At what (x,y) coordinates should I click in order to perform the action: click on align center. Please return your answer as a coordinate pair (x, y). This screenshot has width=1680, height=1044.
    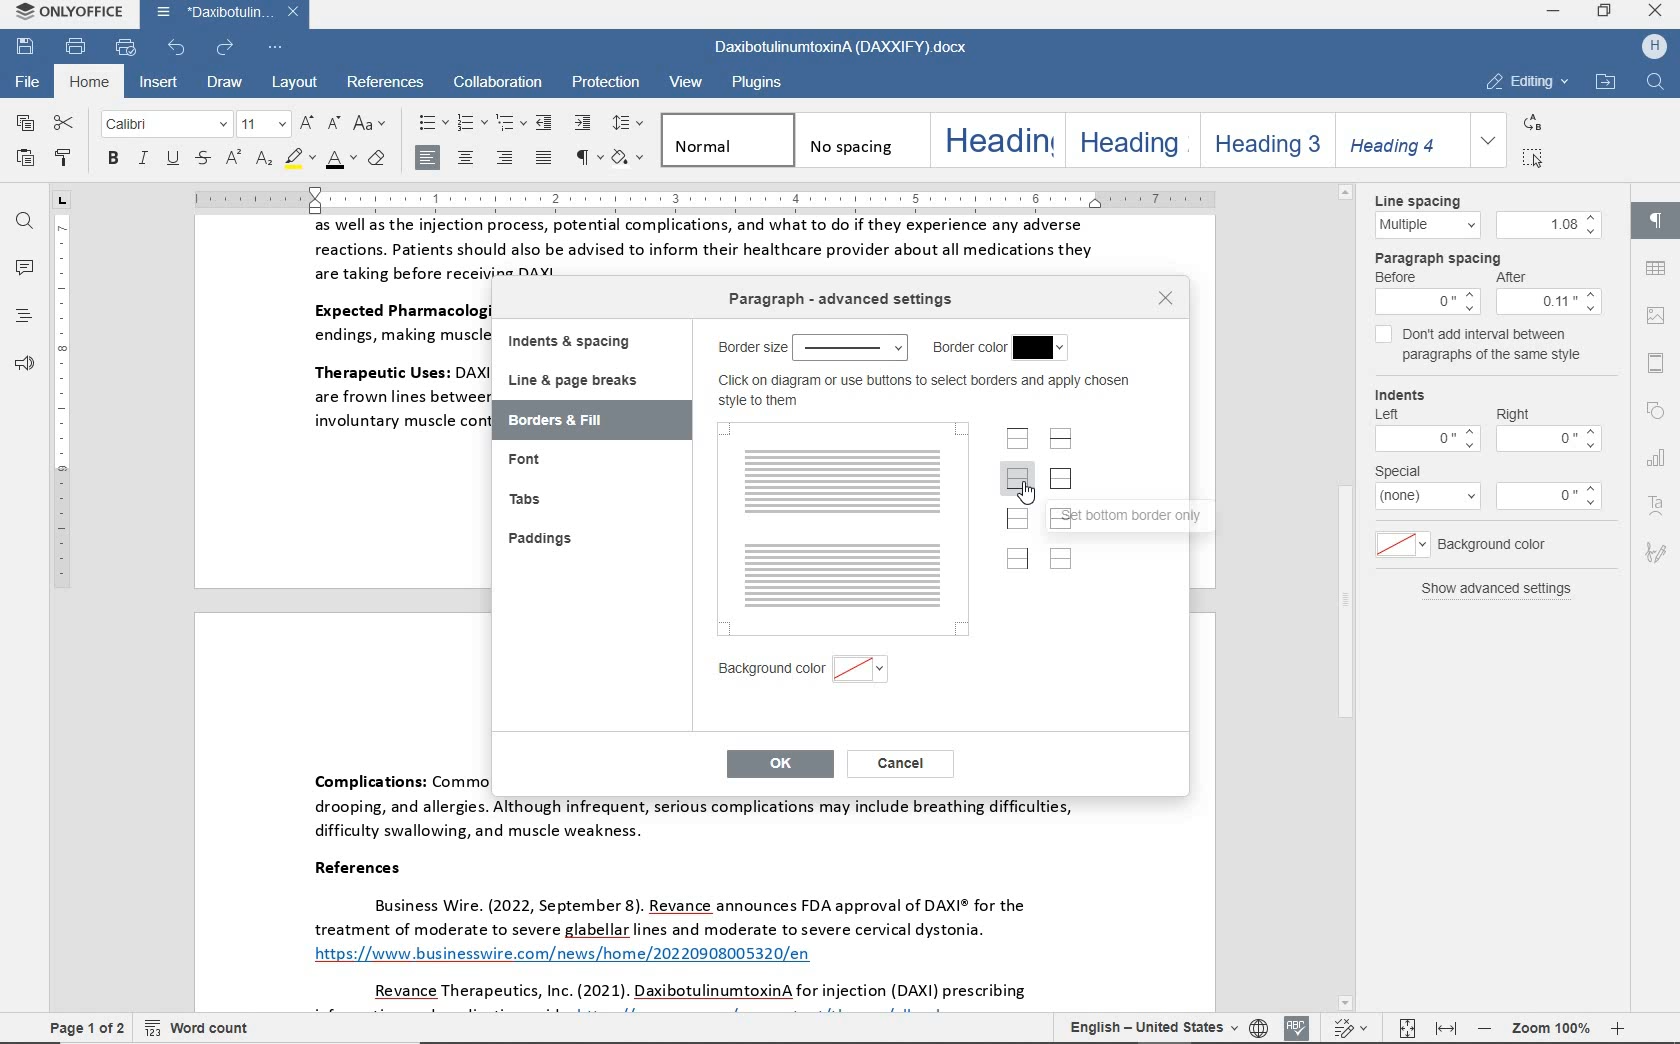
    Looking at the image, I should click on (467, 157).